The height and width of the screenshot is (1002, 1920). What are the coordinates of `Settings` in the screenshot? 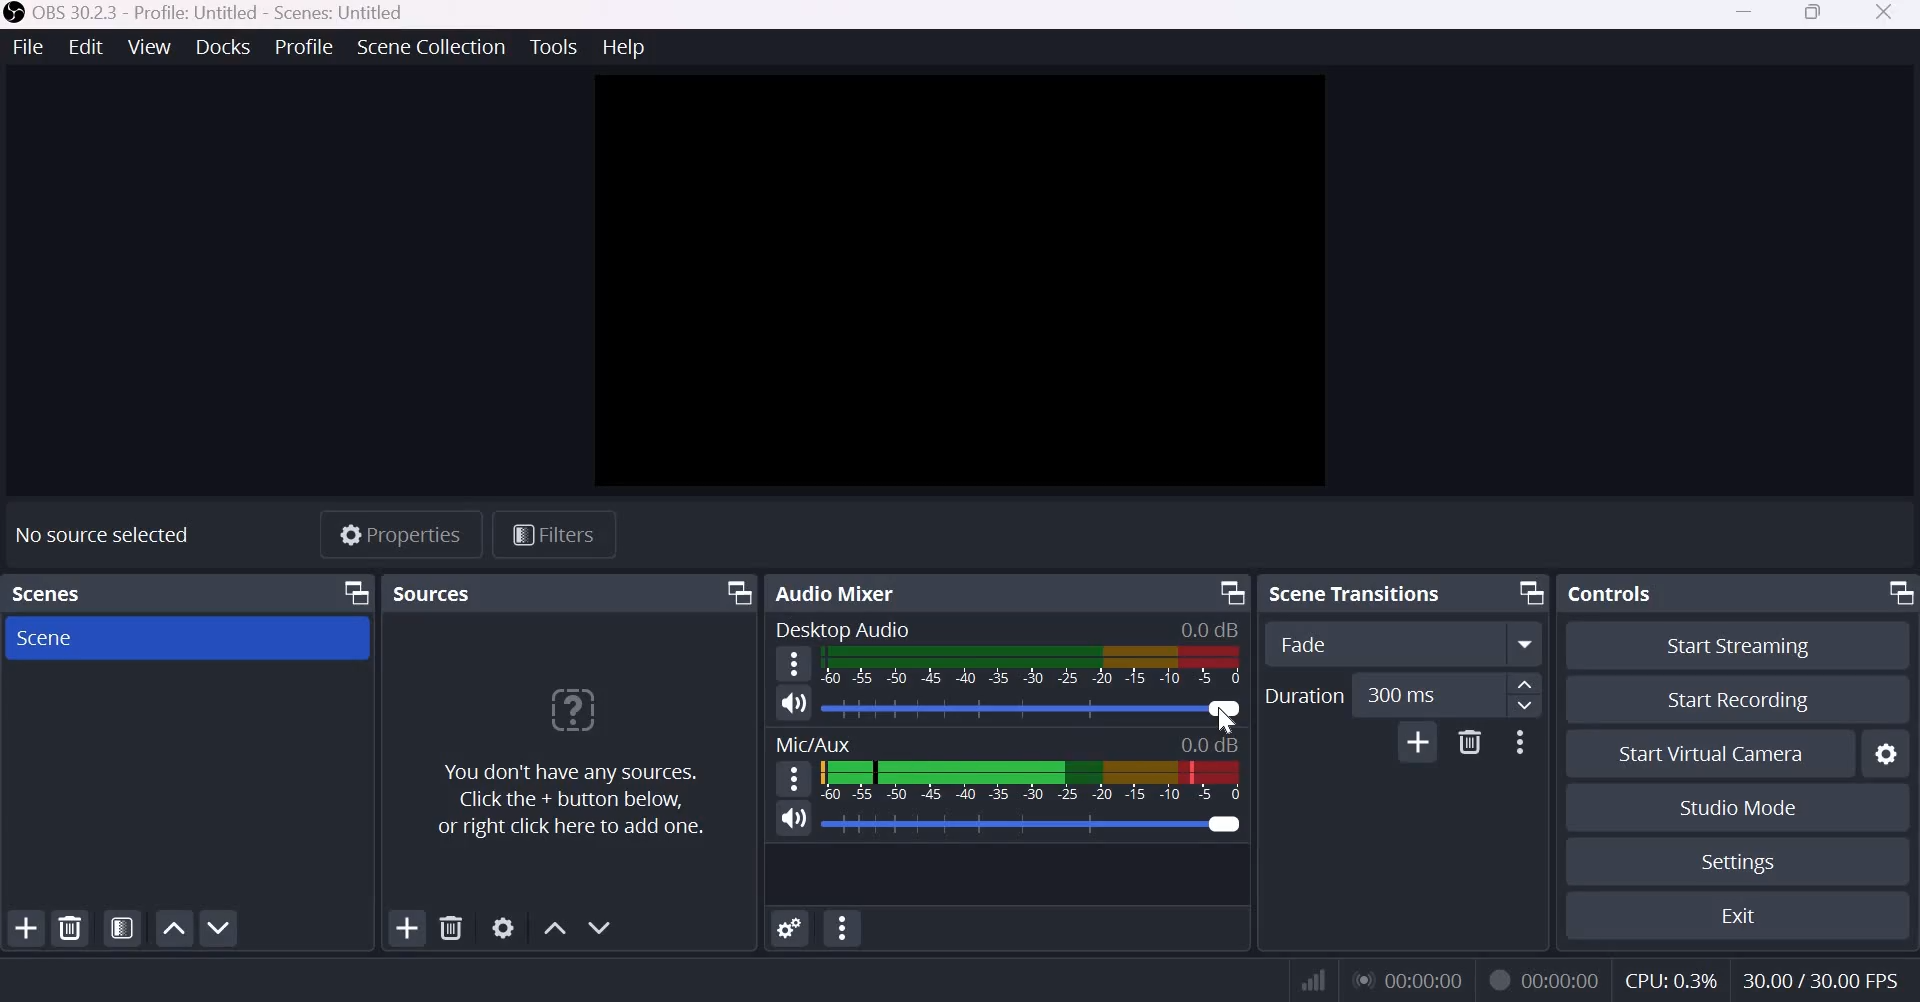 It's located at (1739, 862).